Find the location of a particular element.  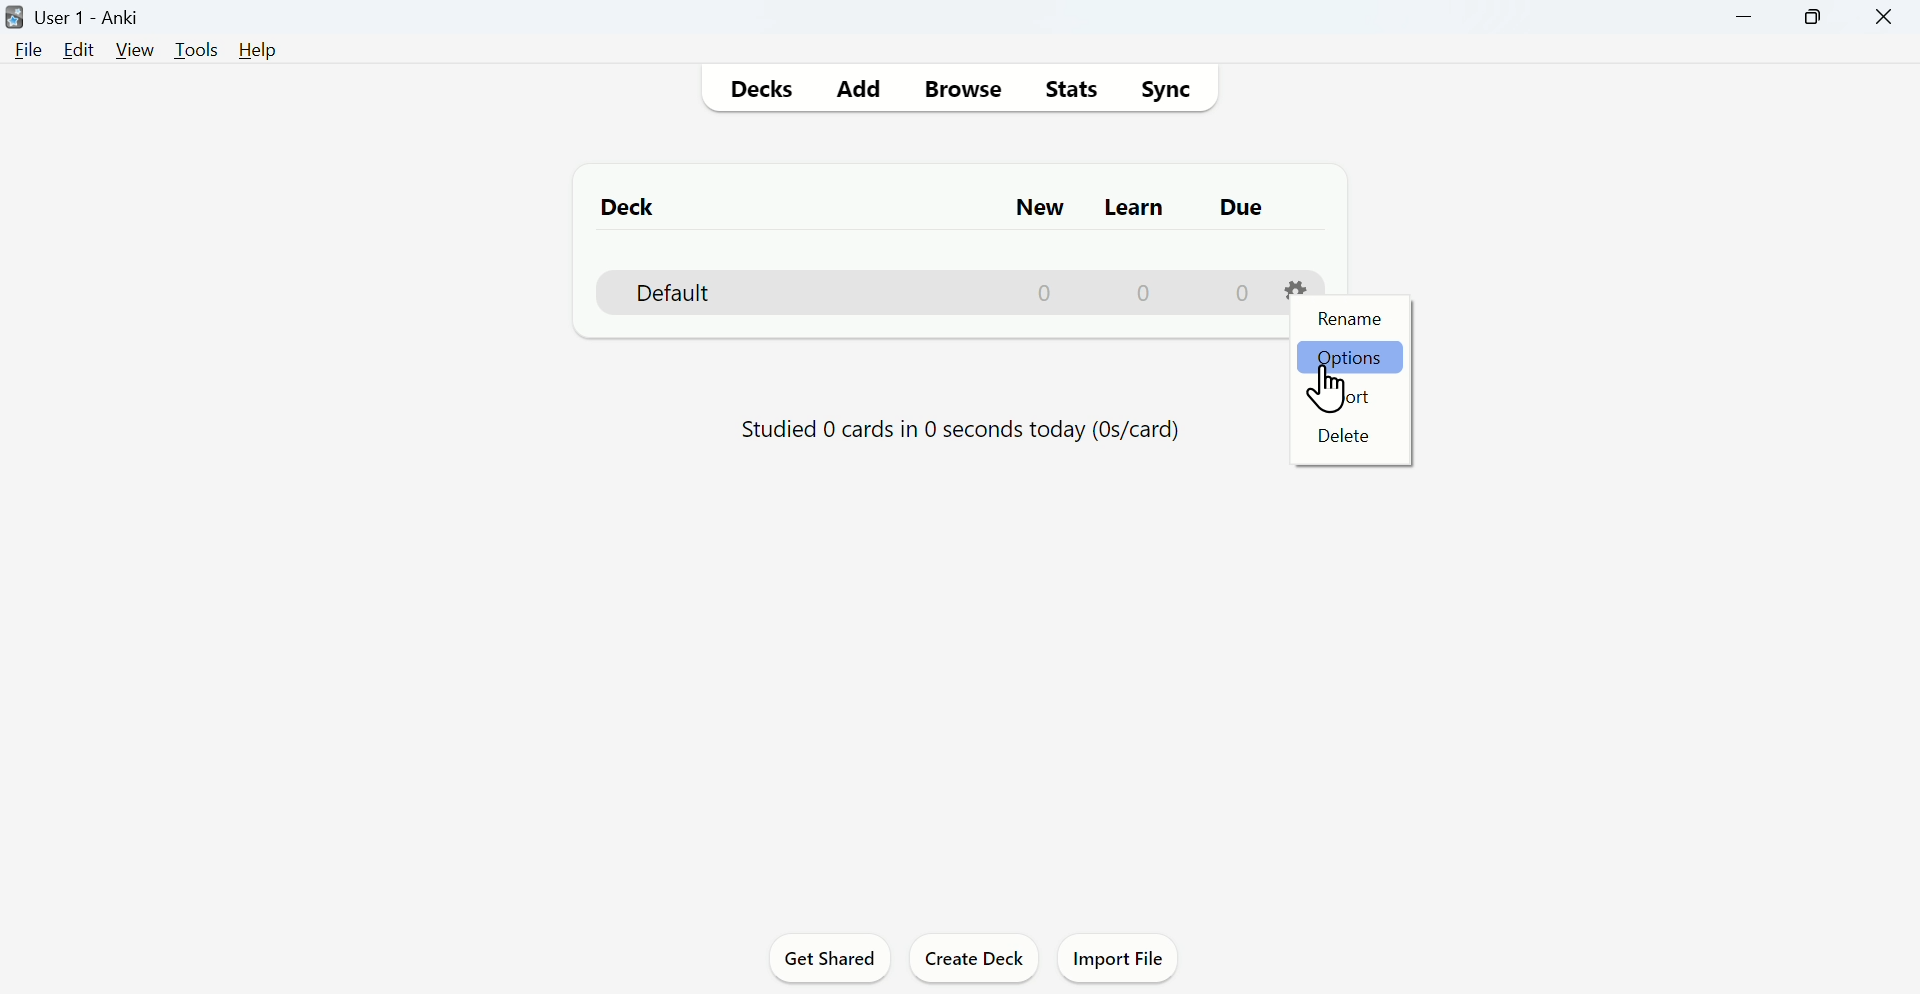

Add is located at coordinates (859, 90).